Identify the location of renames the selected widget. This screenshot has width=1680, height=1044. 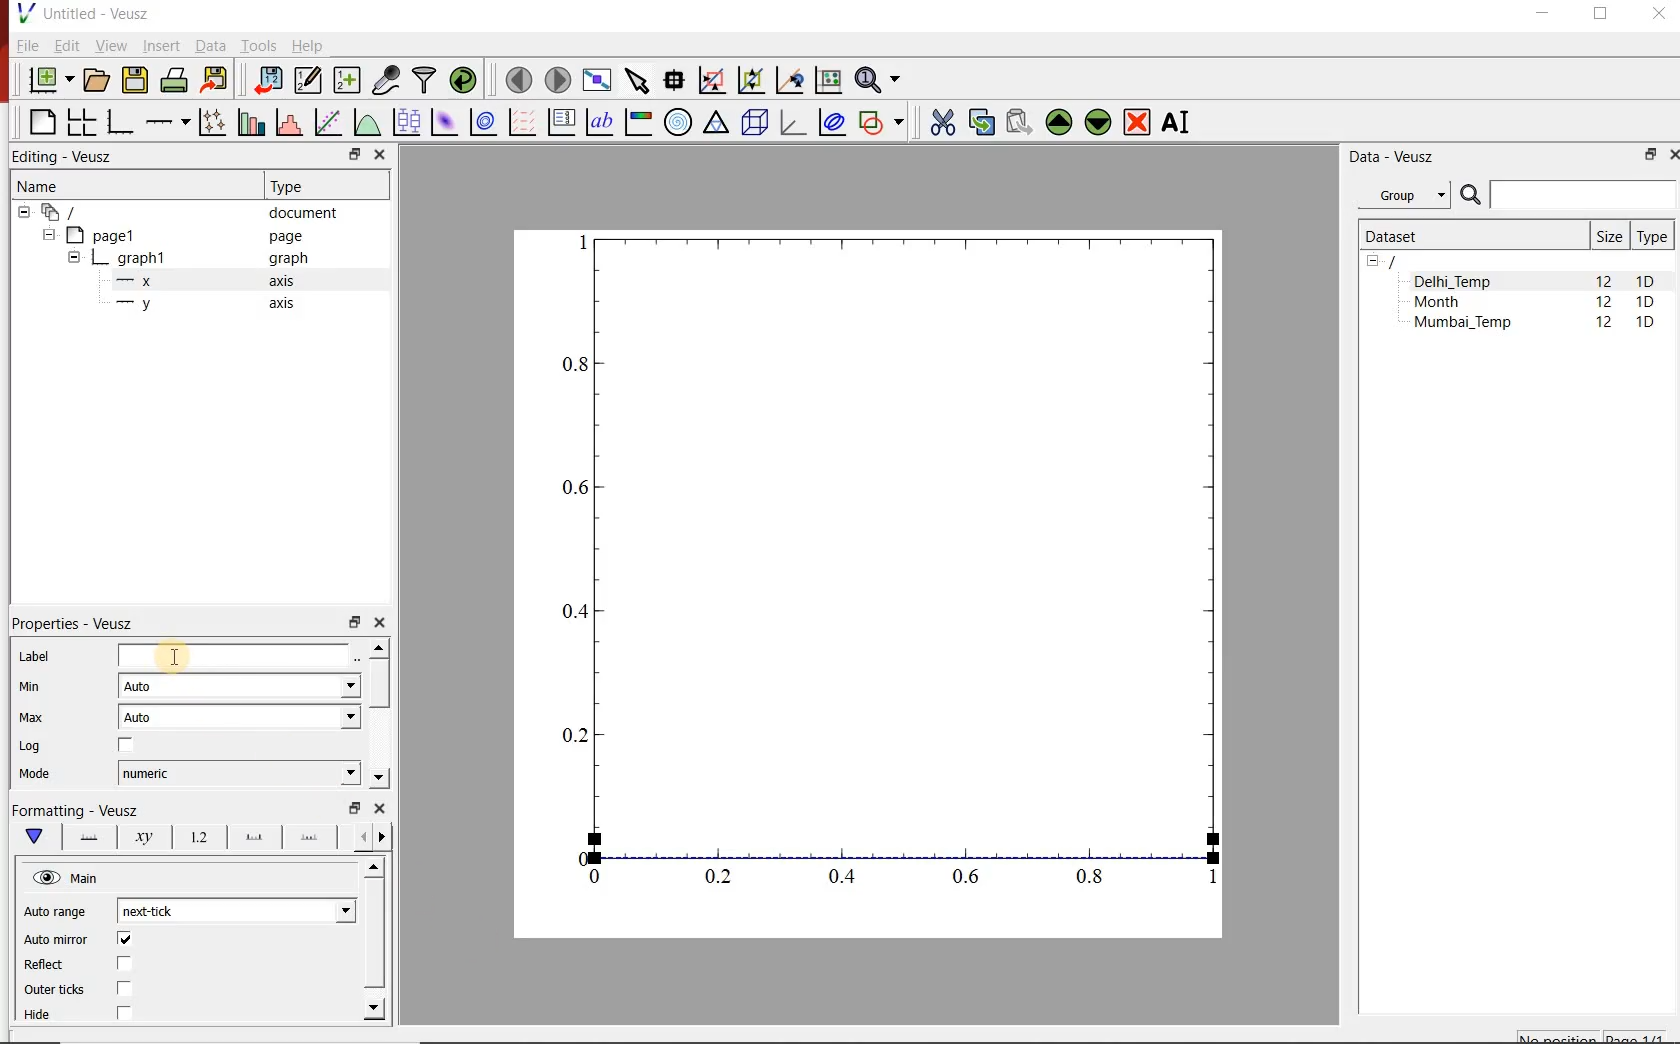
(1177, 123).